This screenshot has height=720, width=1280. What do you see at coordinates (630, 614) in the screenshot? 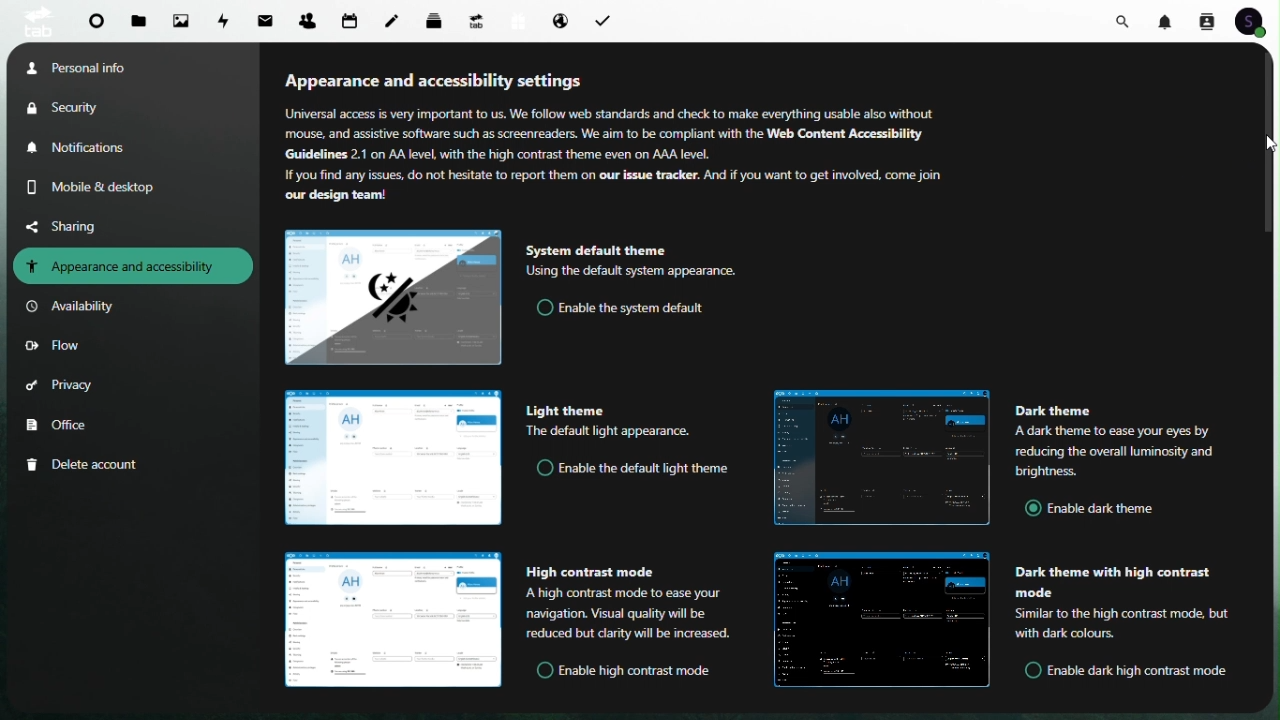
I see `A high contrast mode to ease your navigation. Visual quality will be reduced but clarity will be increased.` at bounding box center [630, 614].